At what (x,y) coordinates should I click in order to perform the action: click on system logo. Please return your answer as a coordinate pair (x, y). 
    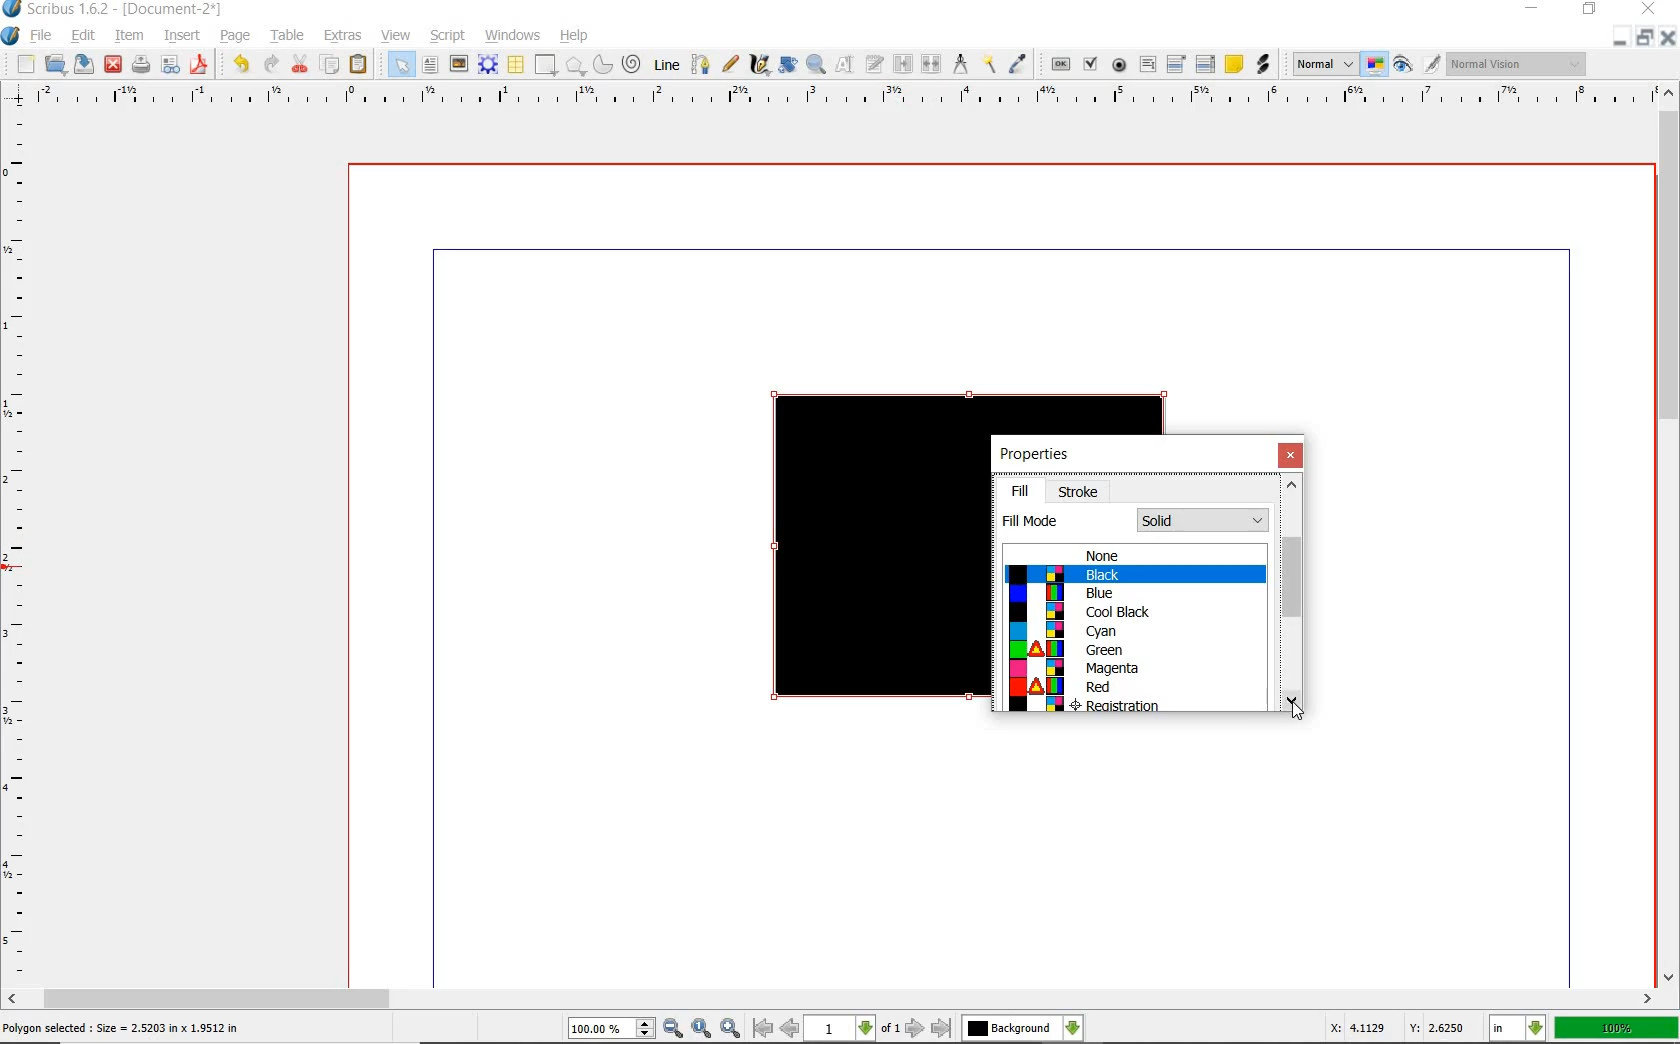
    Looking at the image, I should click on (12, 37).